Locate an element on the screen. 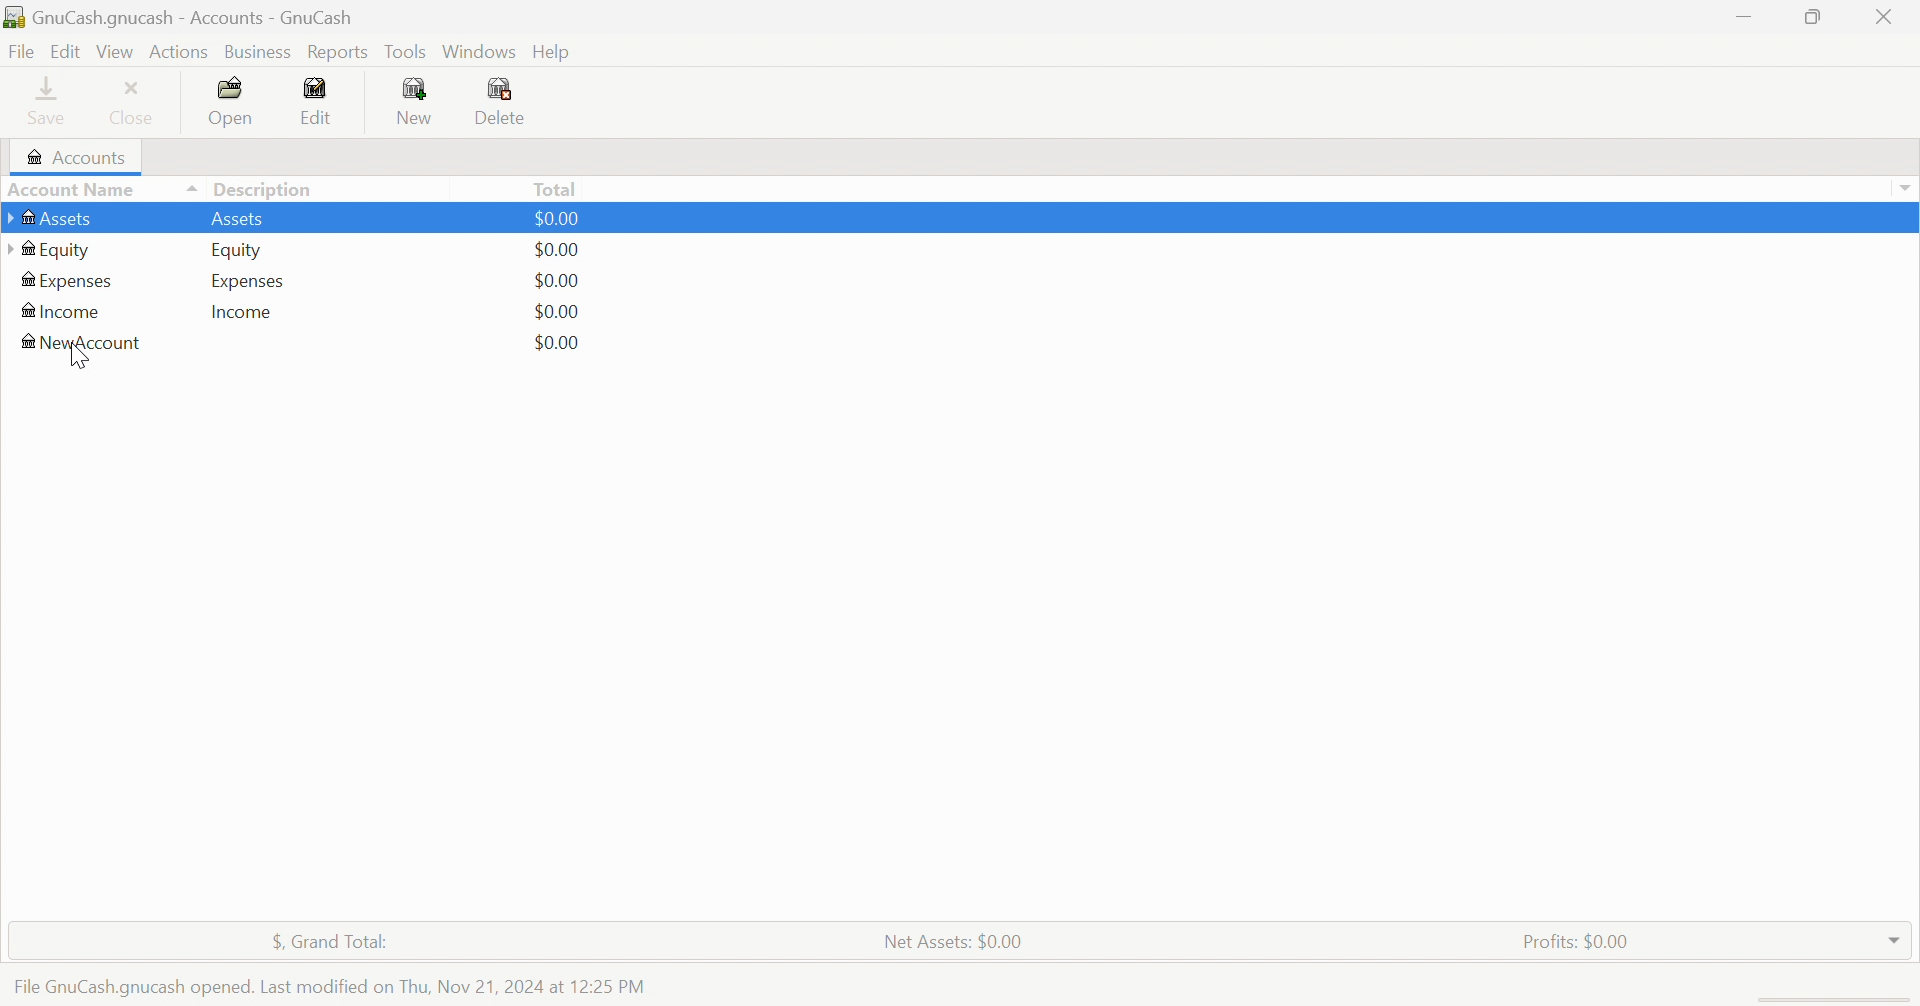 The image size is (1920, 1006). Net Assets: $0.00 is located at coordinates (956, 943).